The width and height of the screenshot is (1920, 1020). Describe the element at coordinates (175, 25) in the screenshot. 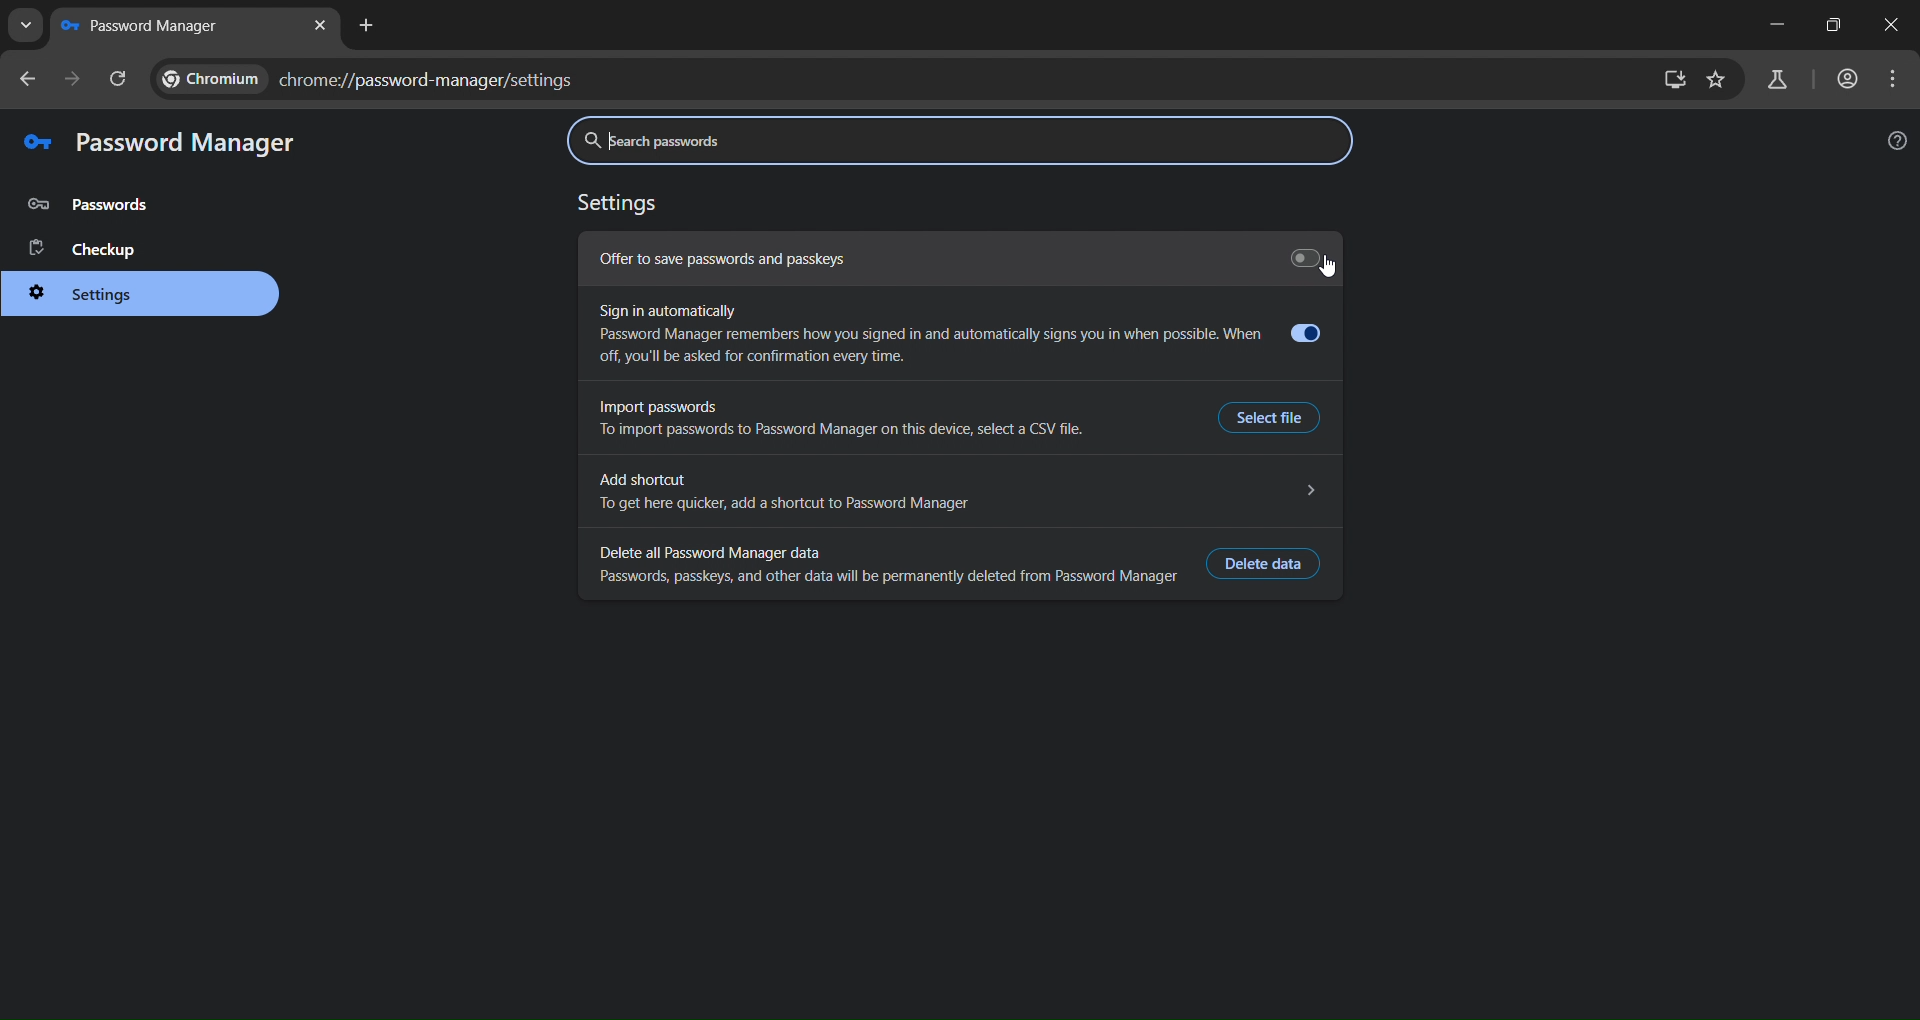

I see `new tab` at that location.